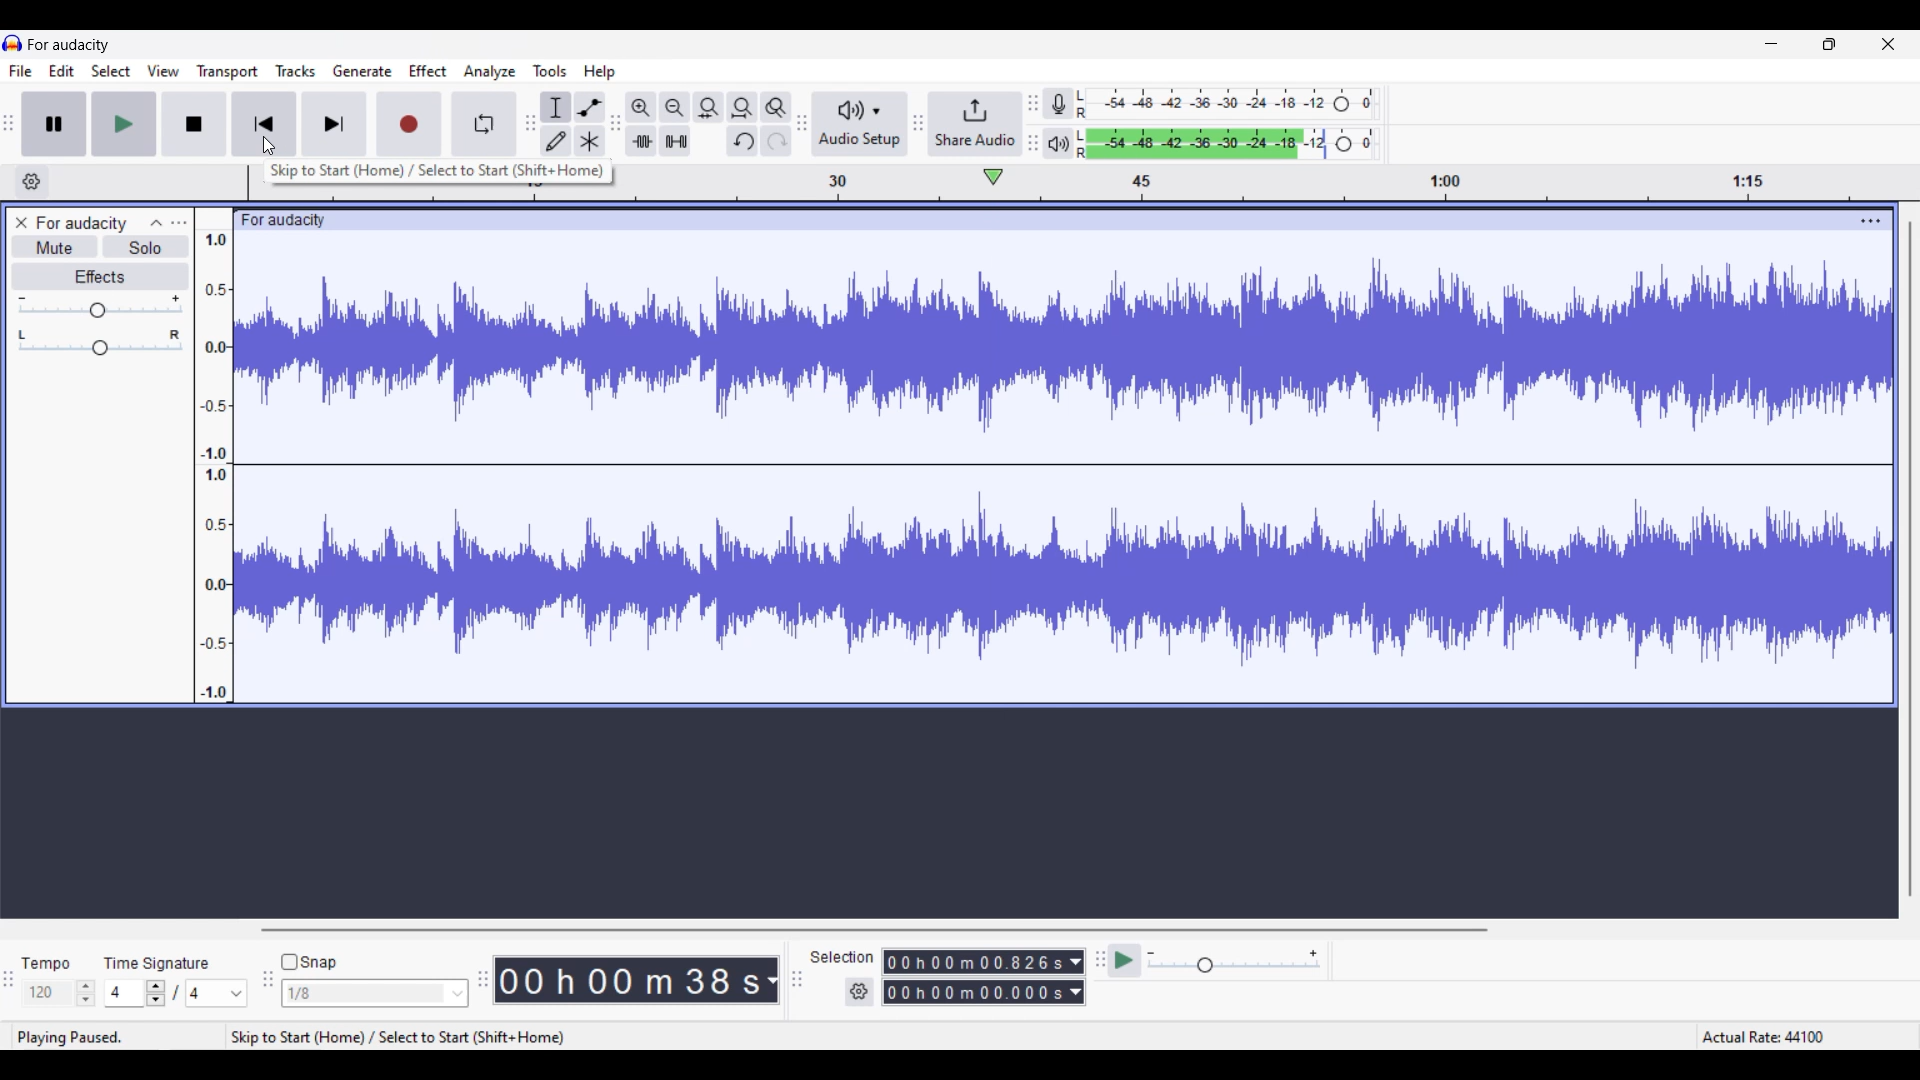  What do you see at coordinates (215, 466) in the screenshot?
I see `Scale to measure sound intensity` at bounding box center [215, 466].